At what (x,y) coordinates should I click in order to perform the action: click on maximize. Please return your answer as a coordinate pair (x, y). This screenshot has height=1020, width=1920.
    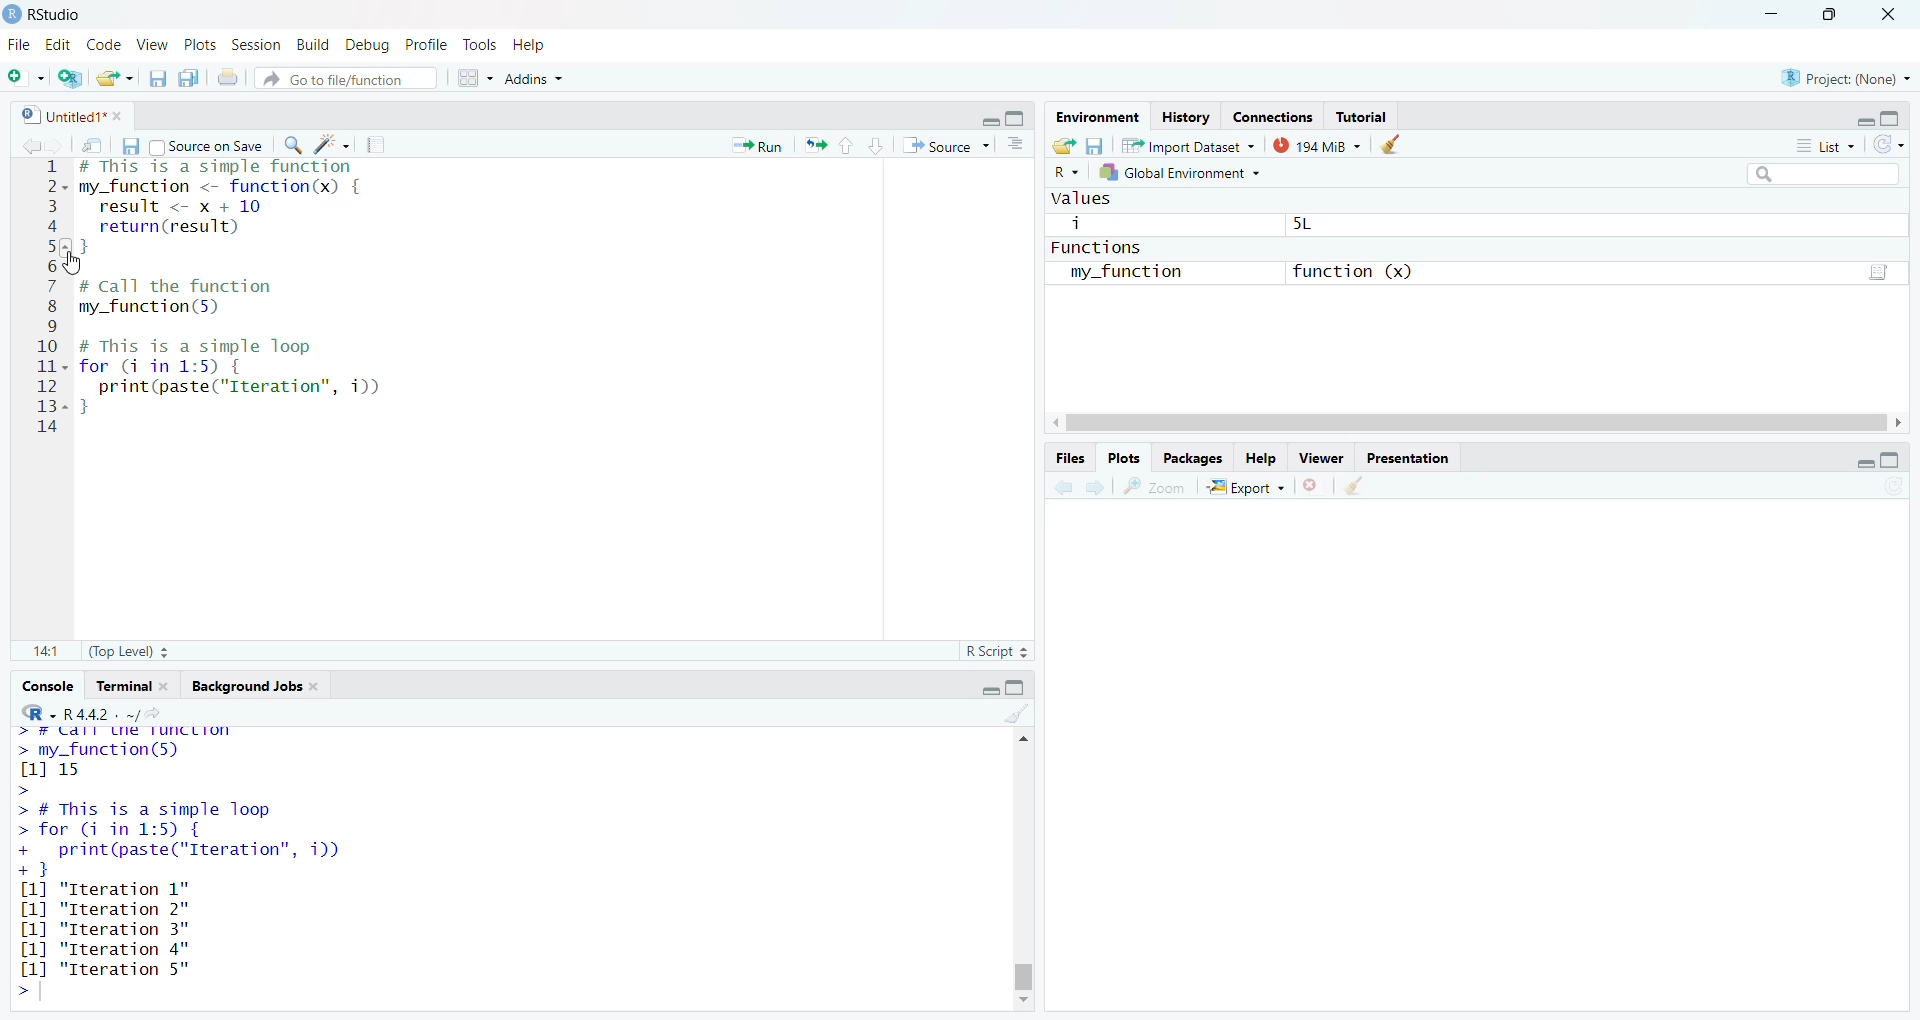
    Looking at the image, I should click on (1022, 118).